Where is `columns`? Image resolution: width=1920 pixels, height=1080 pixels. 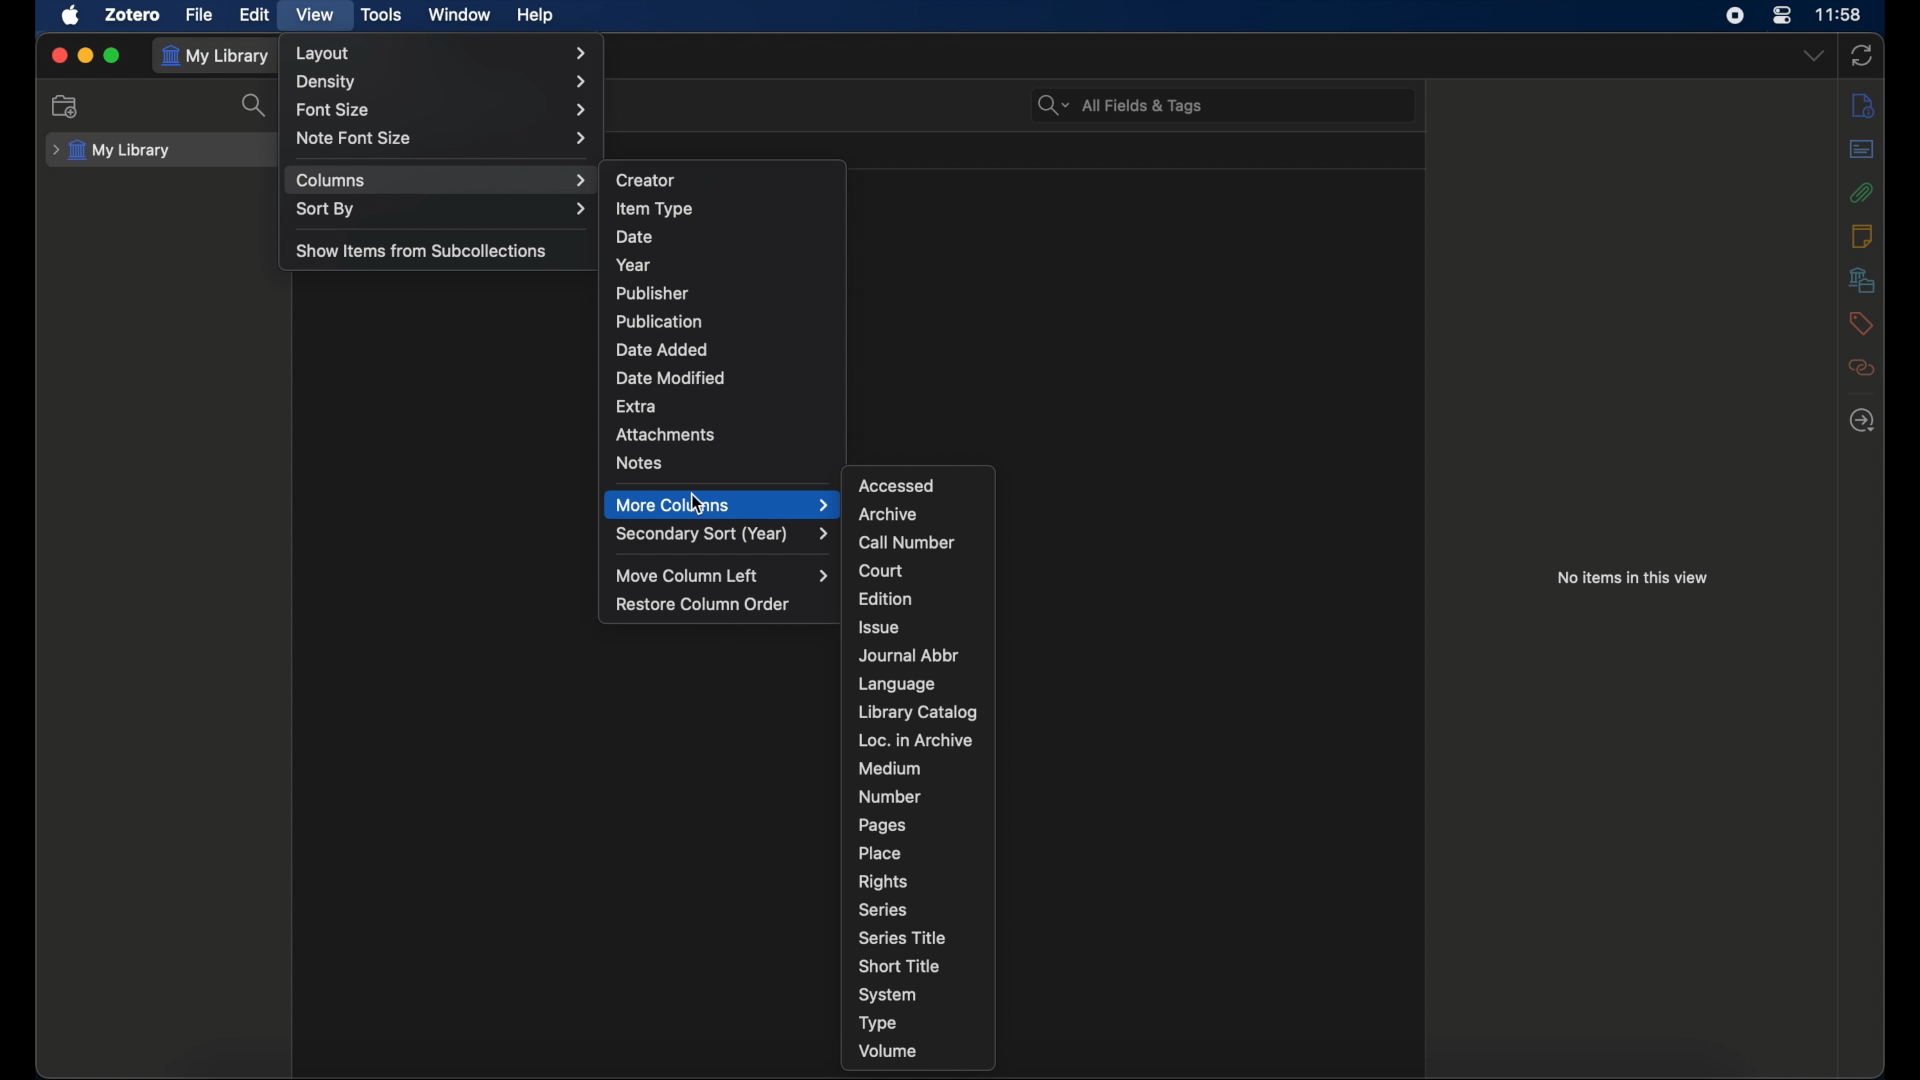
columns is located at coordinates (440, 181).